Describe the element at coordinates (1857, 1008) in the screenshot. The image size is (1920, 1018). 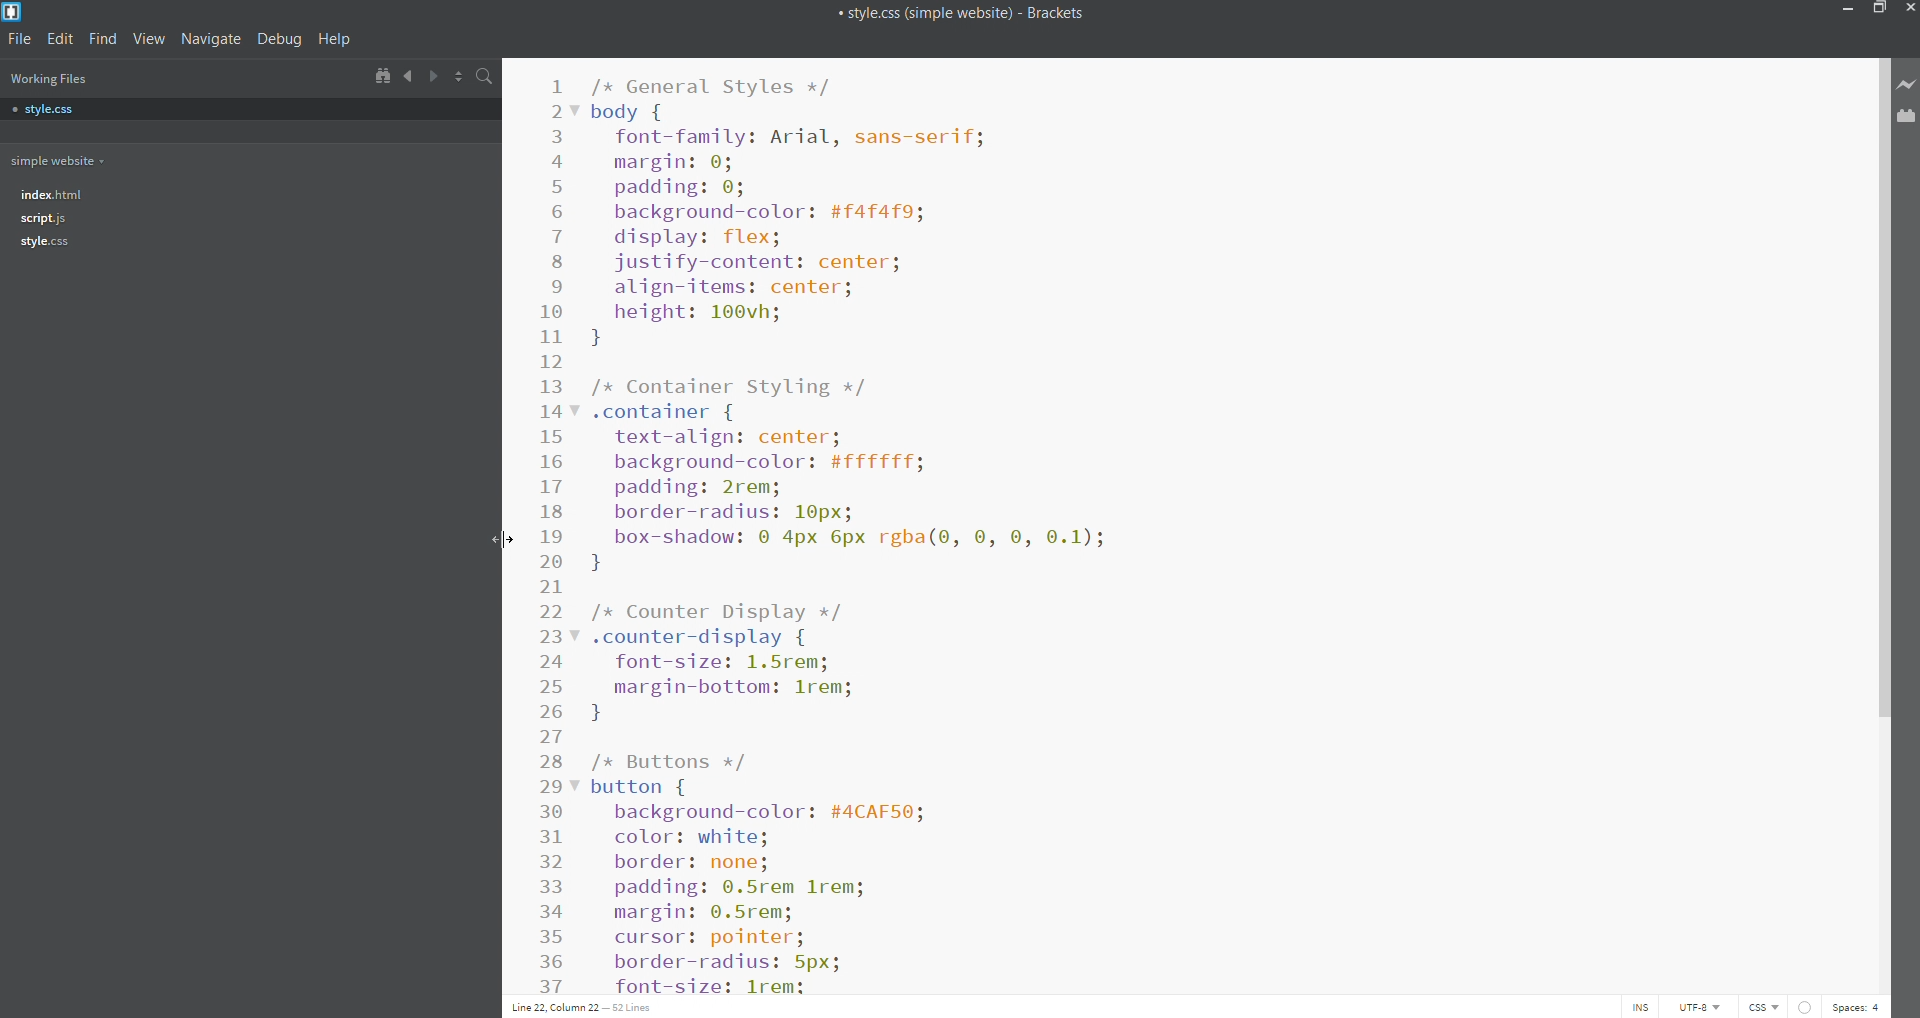
I see `space count` at that location.